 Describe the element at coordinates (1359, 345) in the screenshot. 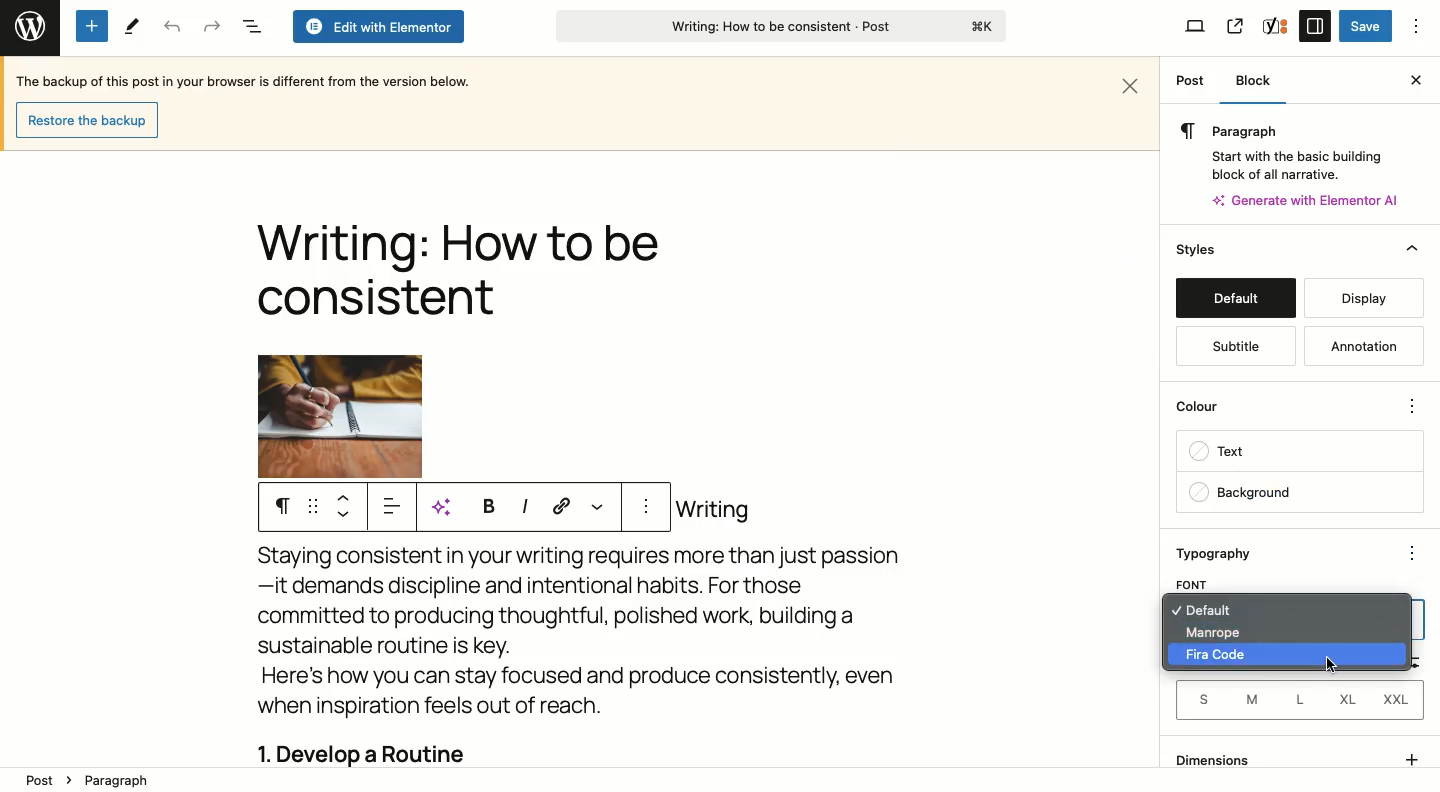

I see `Annotation` at that location.